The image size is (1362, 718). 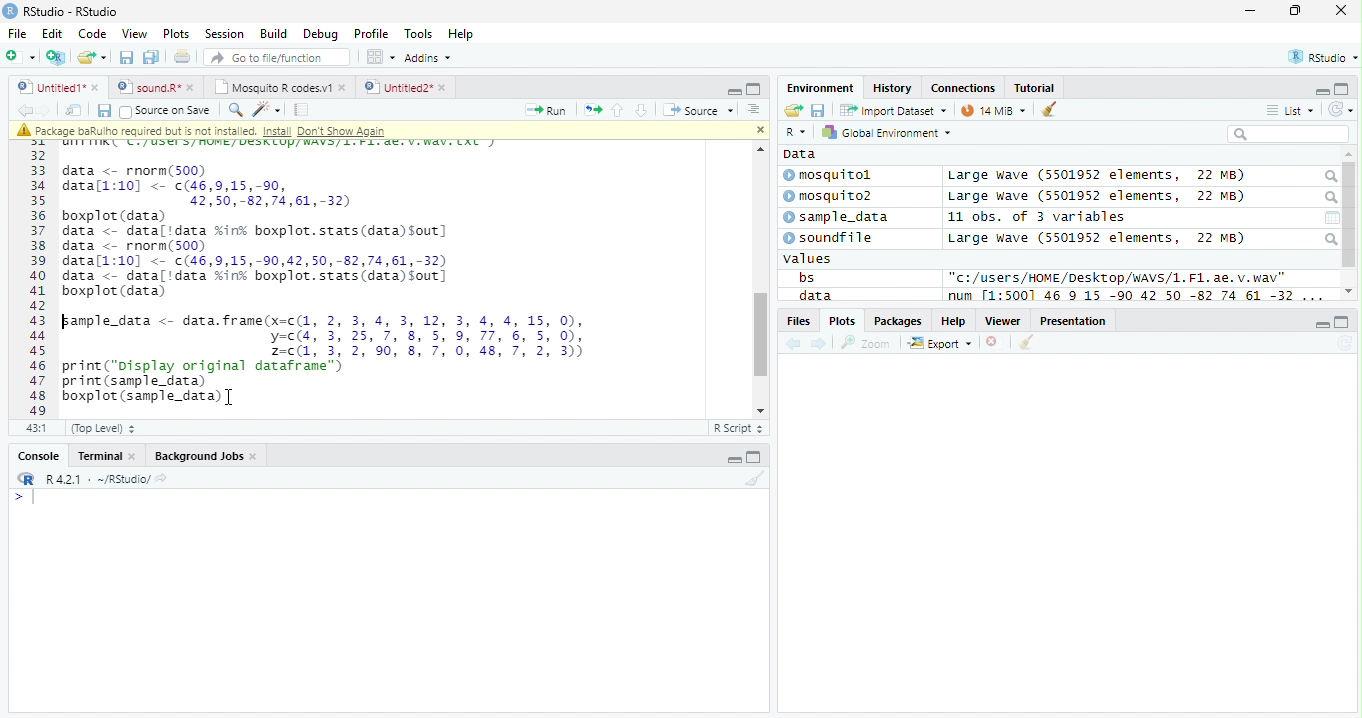 I want to click on mosquito2, so click(x=832, y=196).